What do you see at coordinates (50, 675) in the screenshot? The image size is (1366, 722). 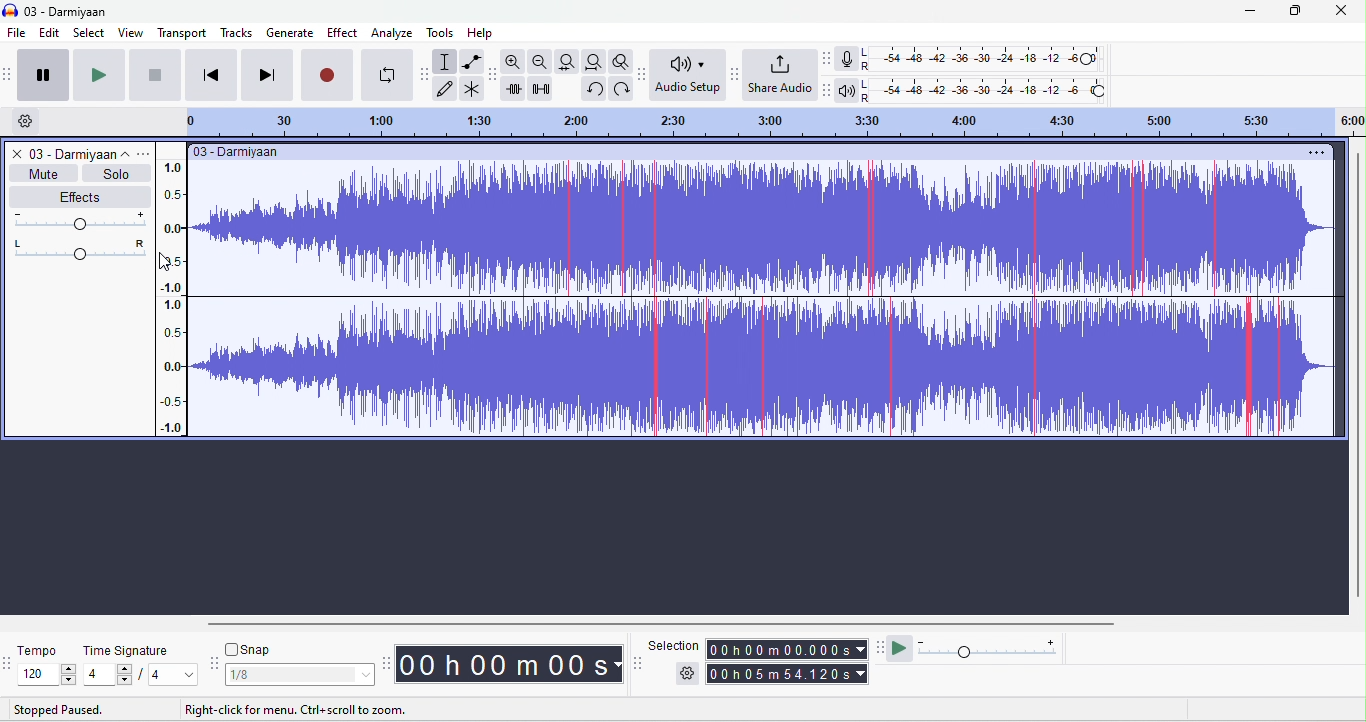 I see `select tempo` at bounding box center [50, 675].